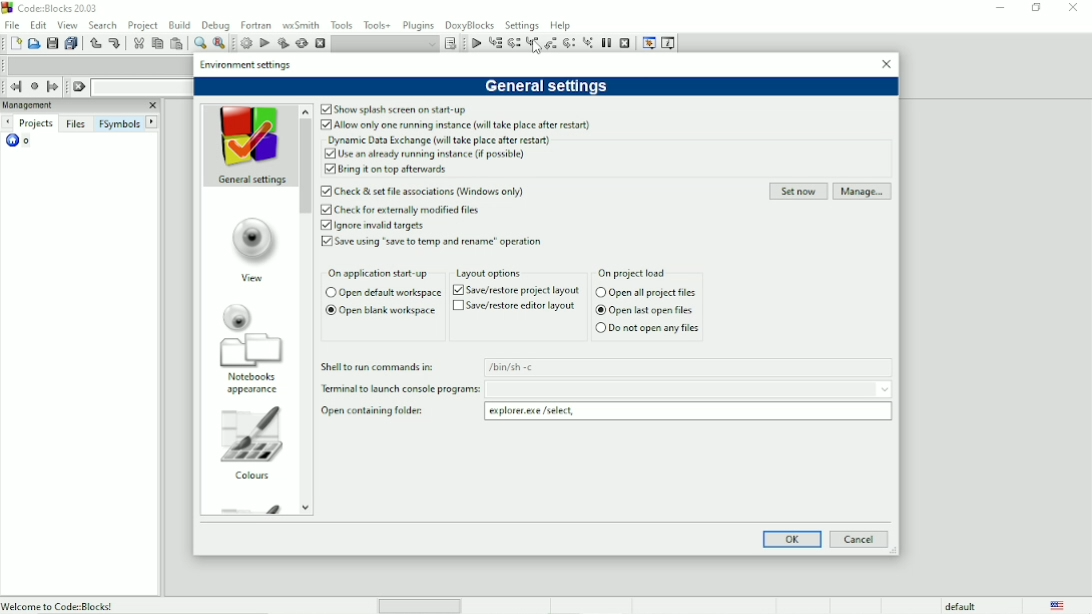 The height and width of the screenshot is (614, 1092). Describe the element at coordinates (393, 109) in the screenshot. I see `Show splash screen on start-up` at that location.